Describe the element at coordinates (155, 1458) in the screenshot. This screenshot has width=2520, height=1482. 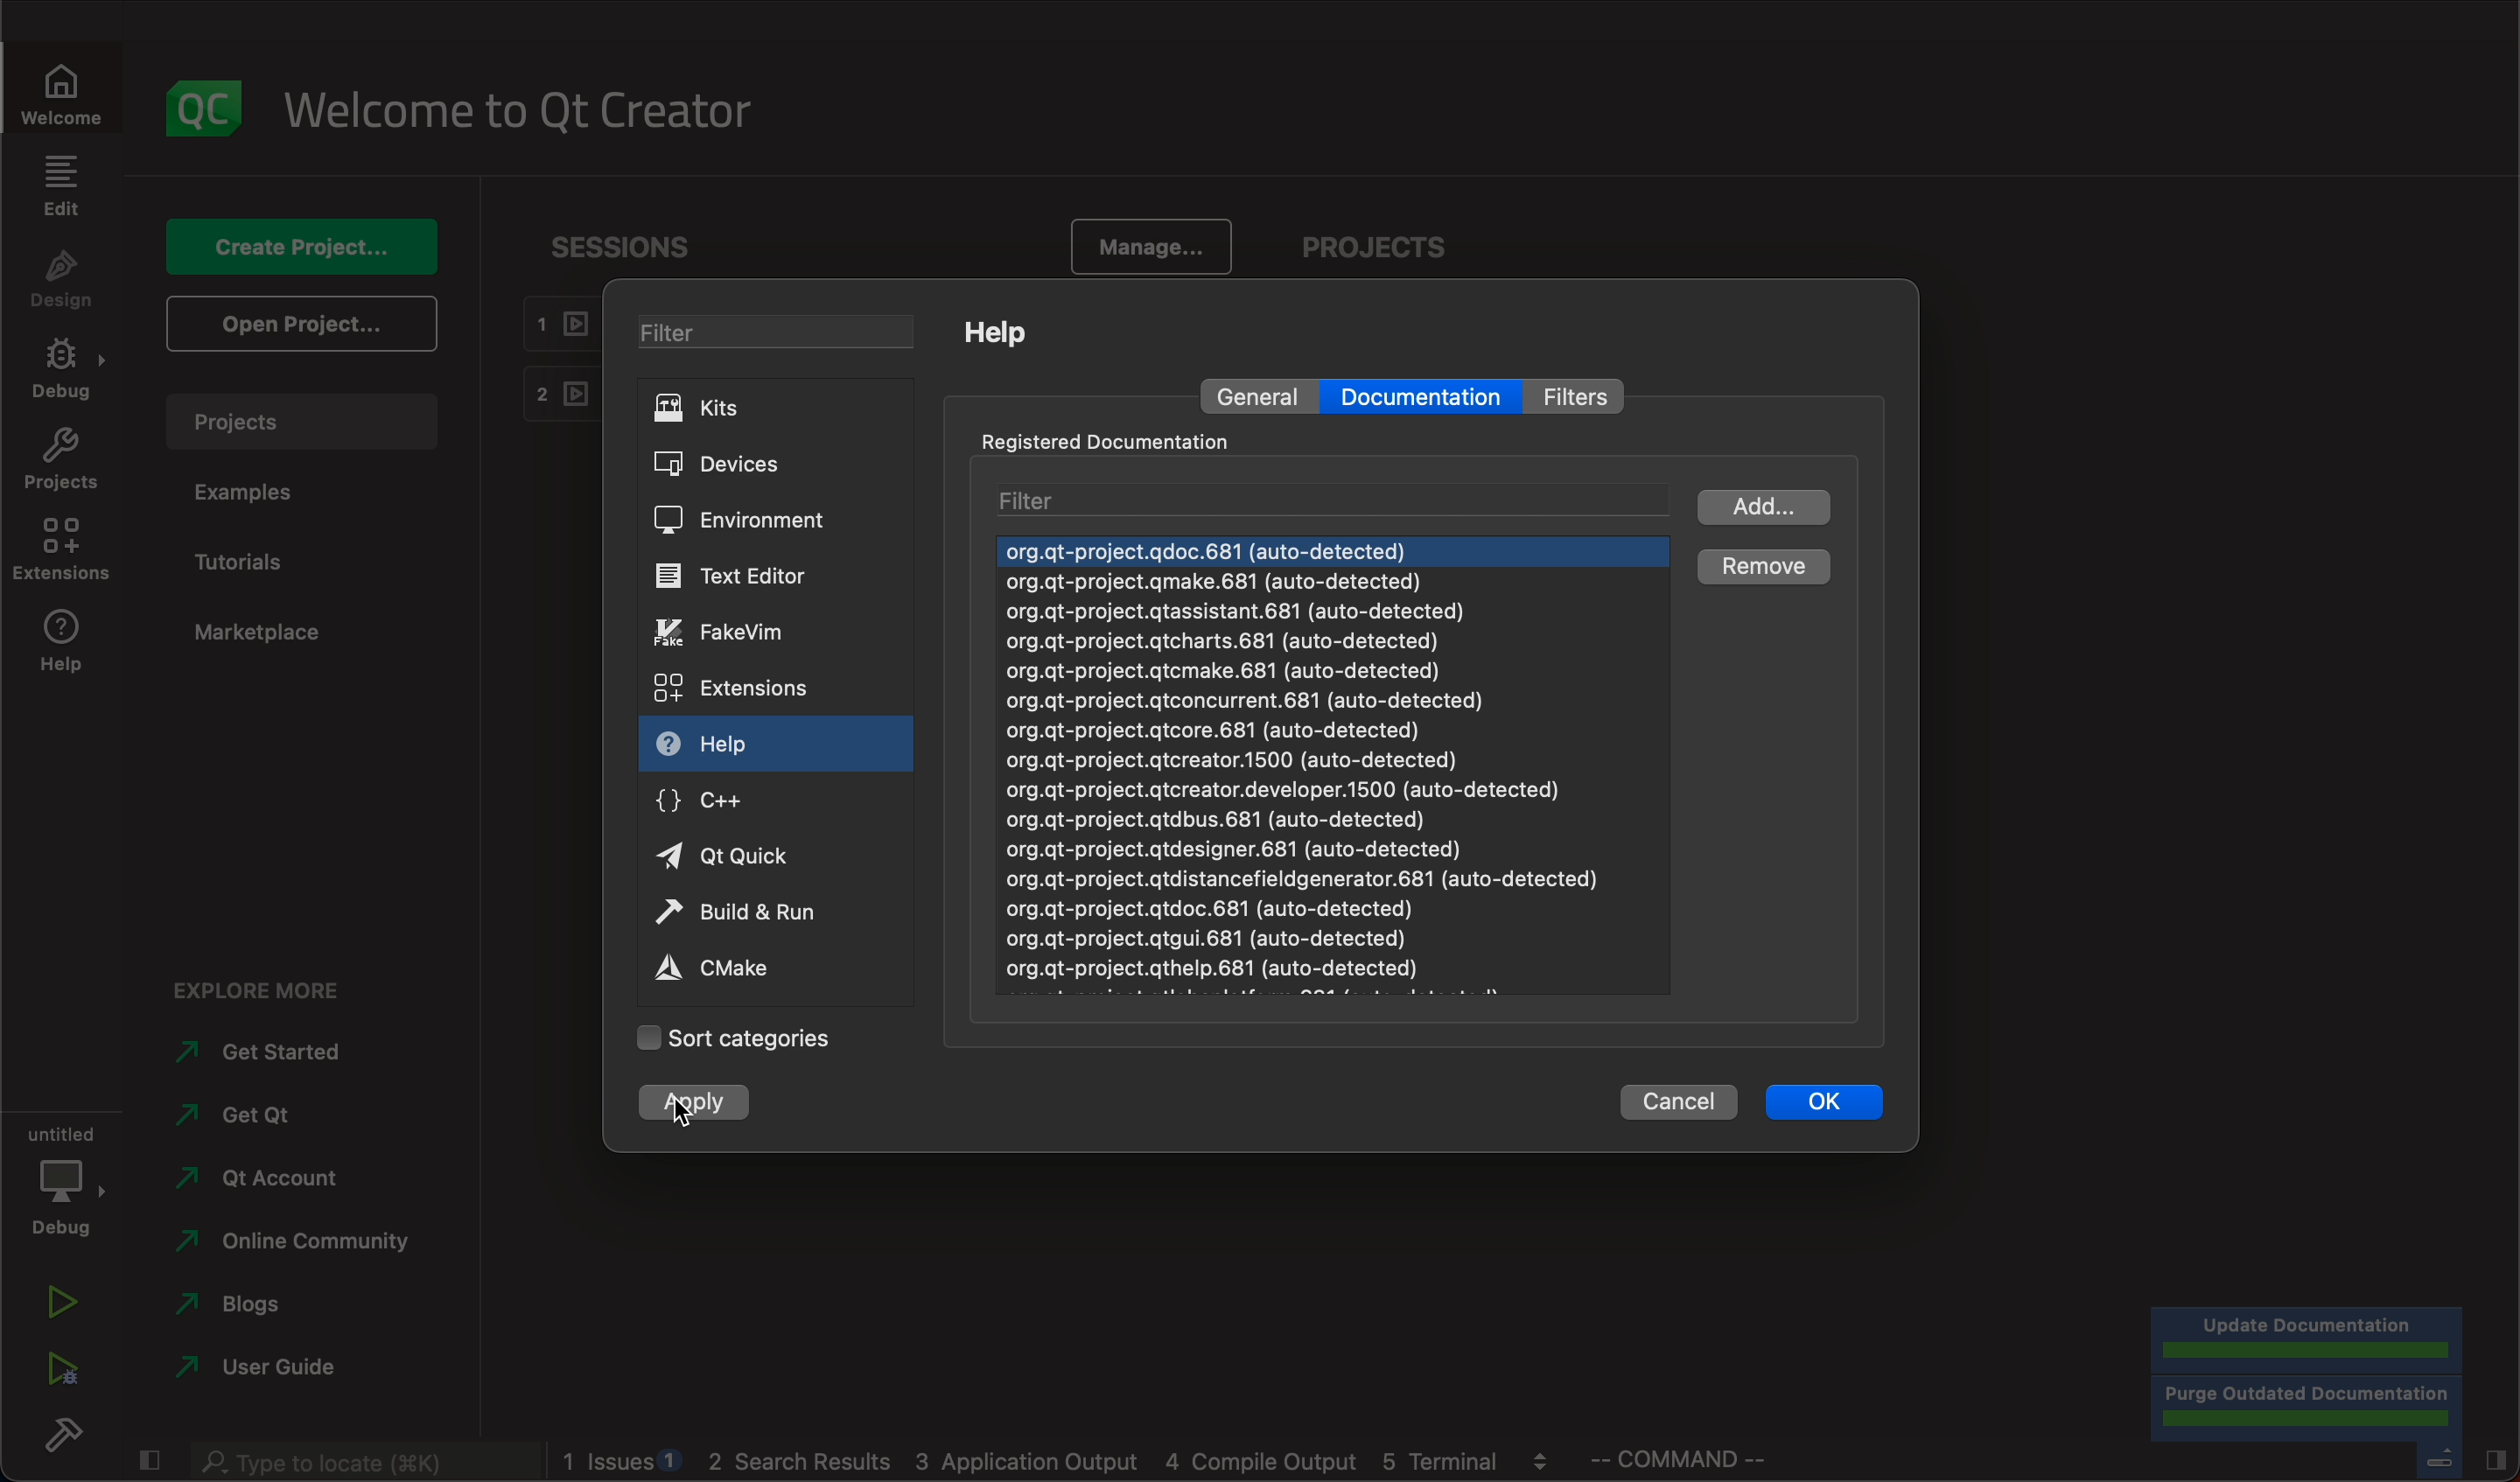
I see `close slide bar` at that location.